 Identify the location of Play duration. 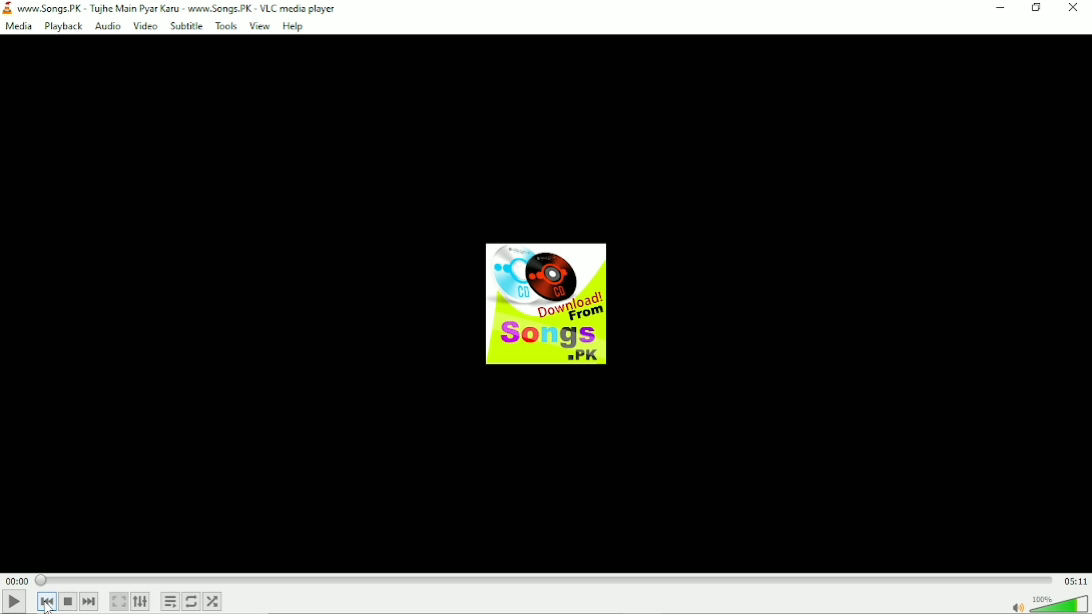
(543, 580).